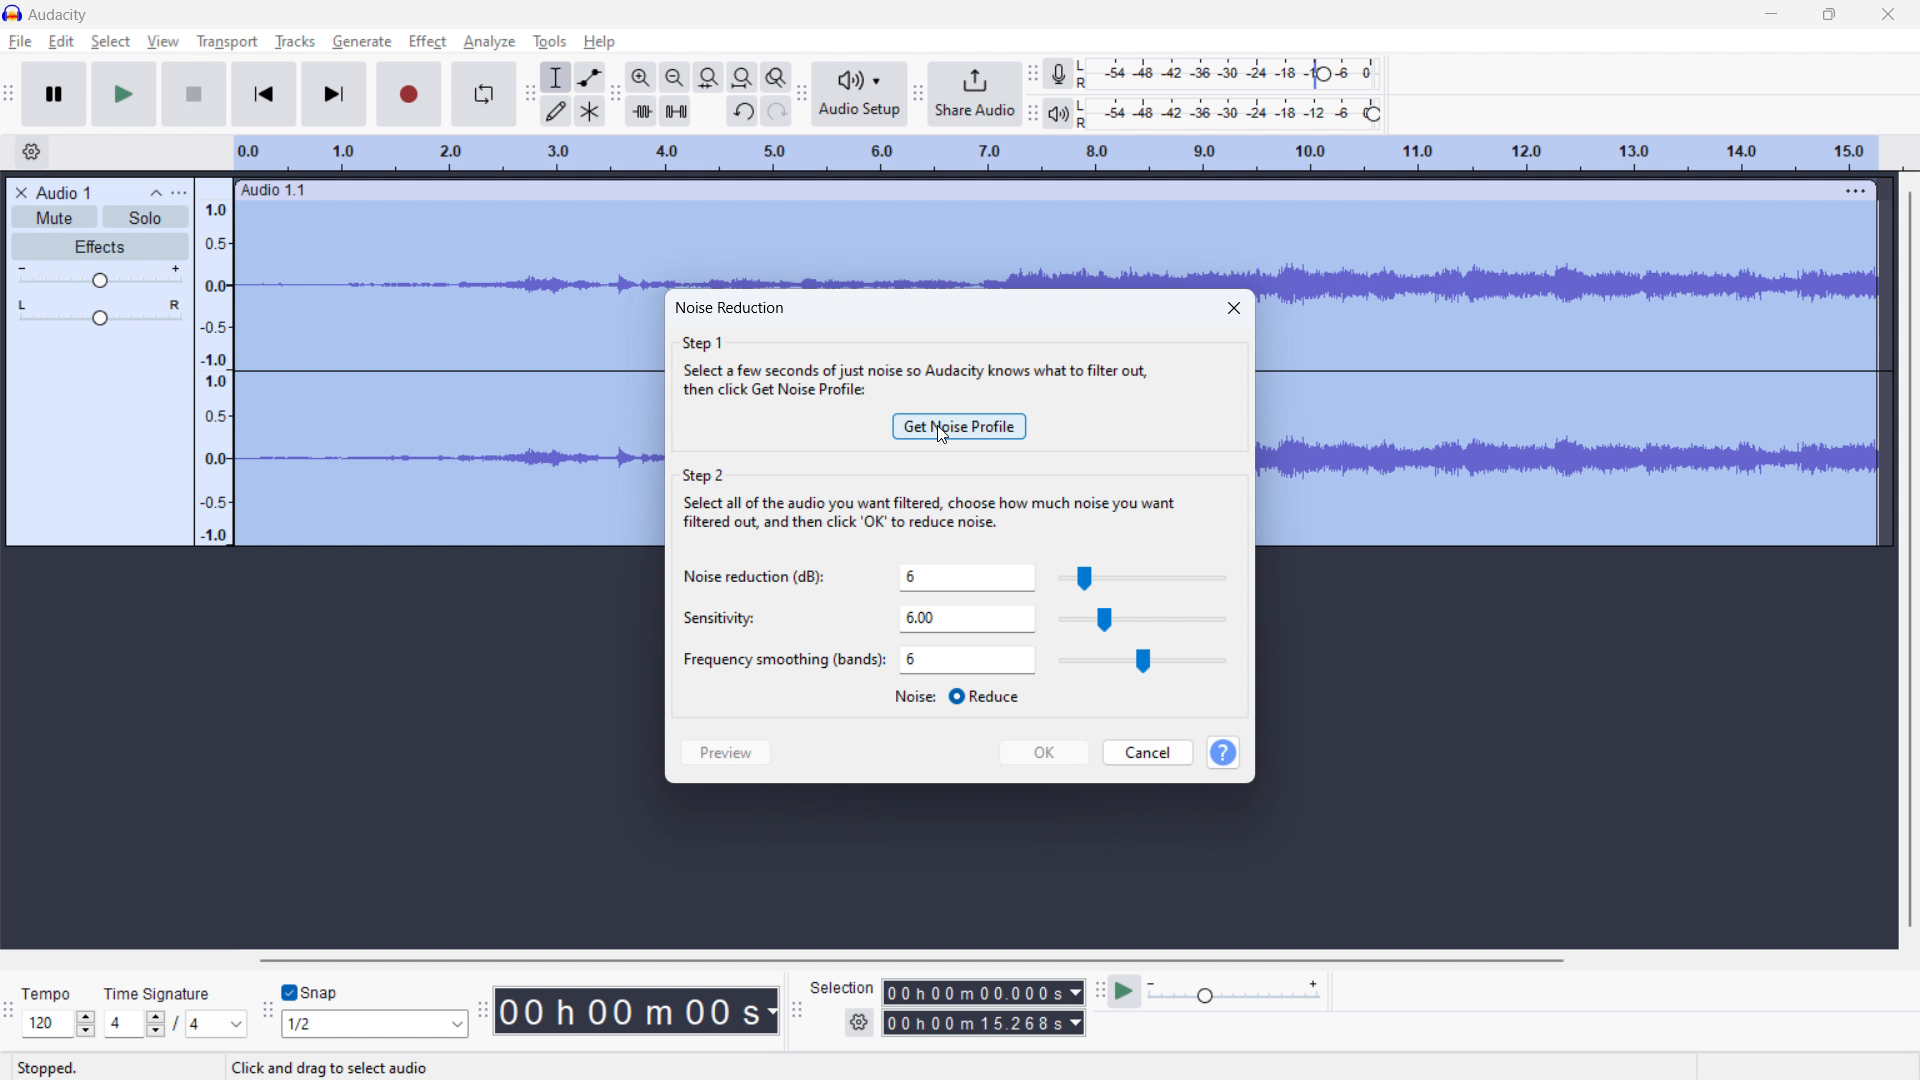  Describe the element at coordinates (674, 77) in the screenshot. I see `zoom out` at that location.